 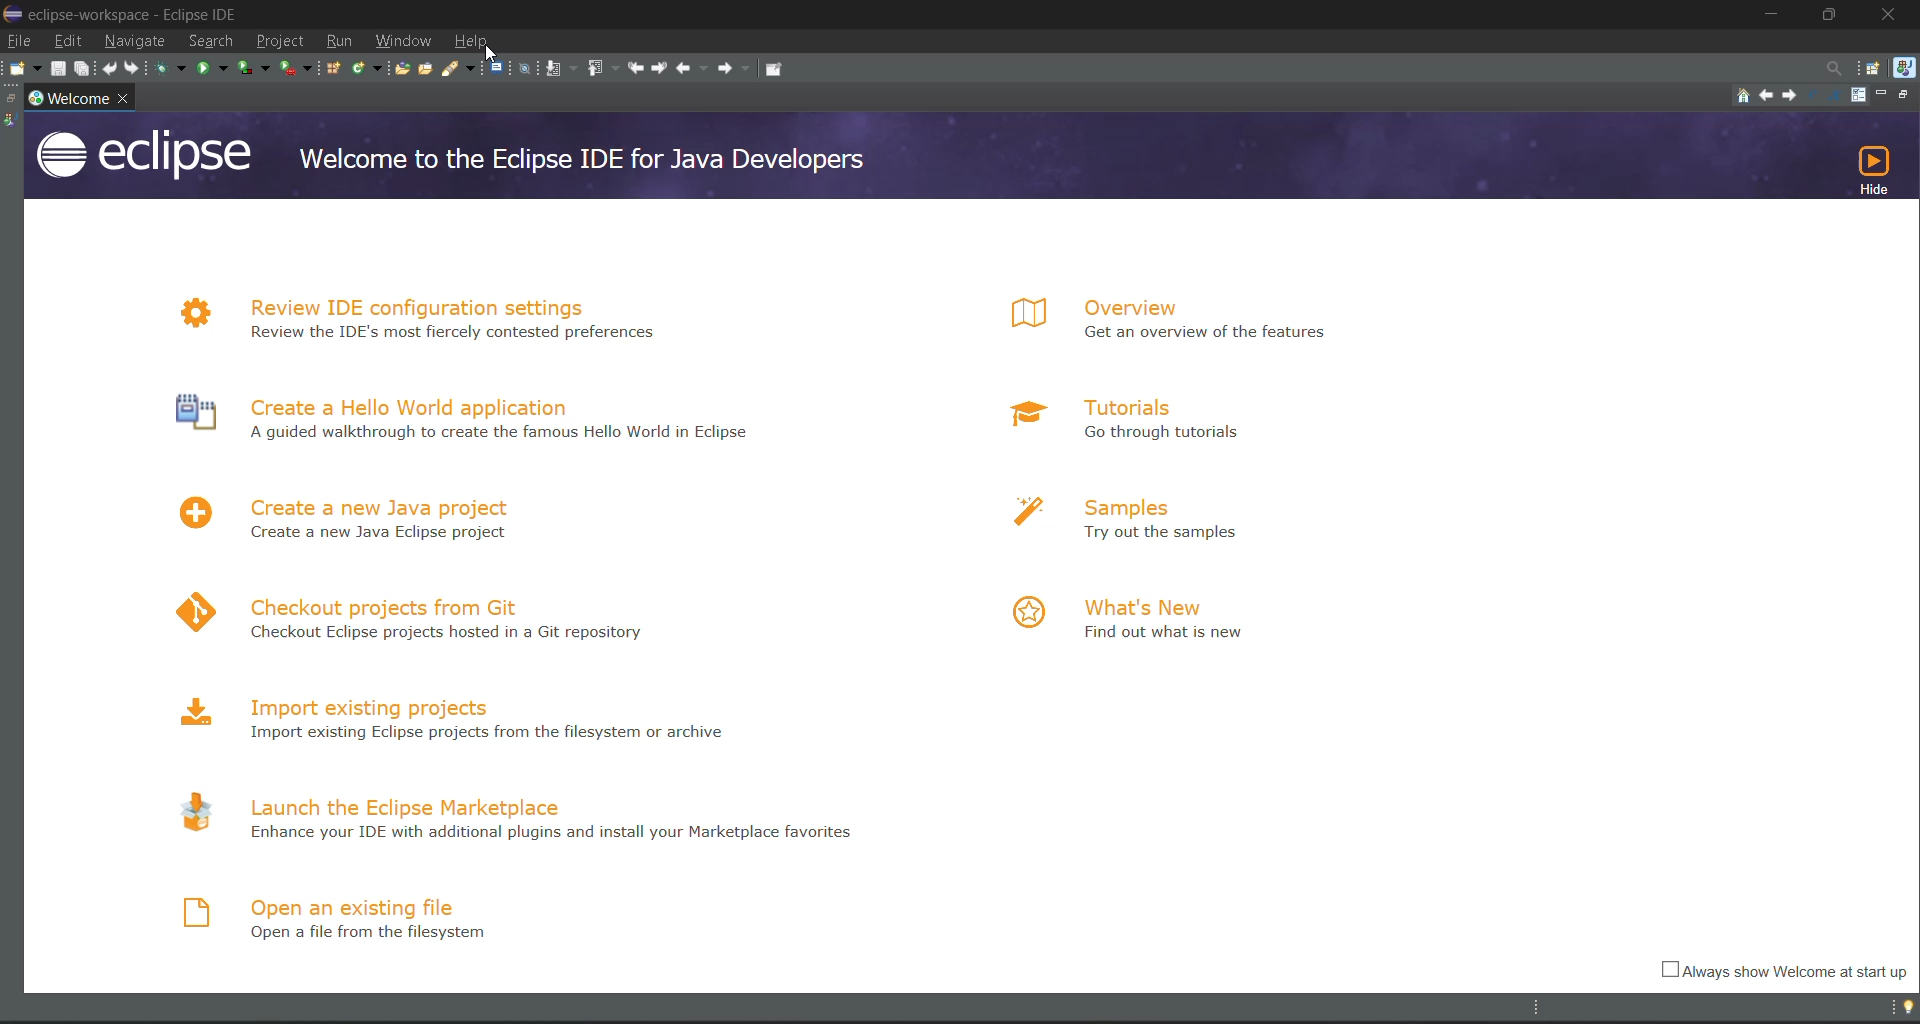 I want to click on navigate, so click(x=139, y=42).